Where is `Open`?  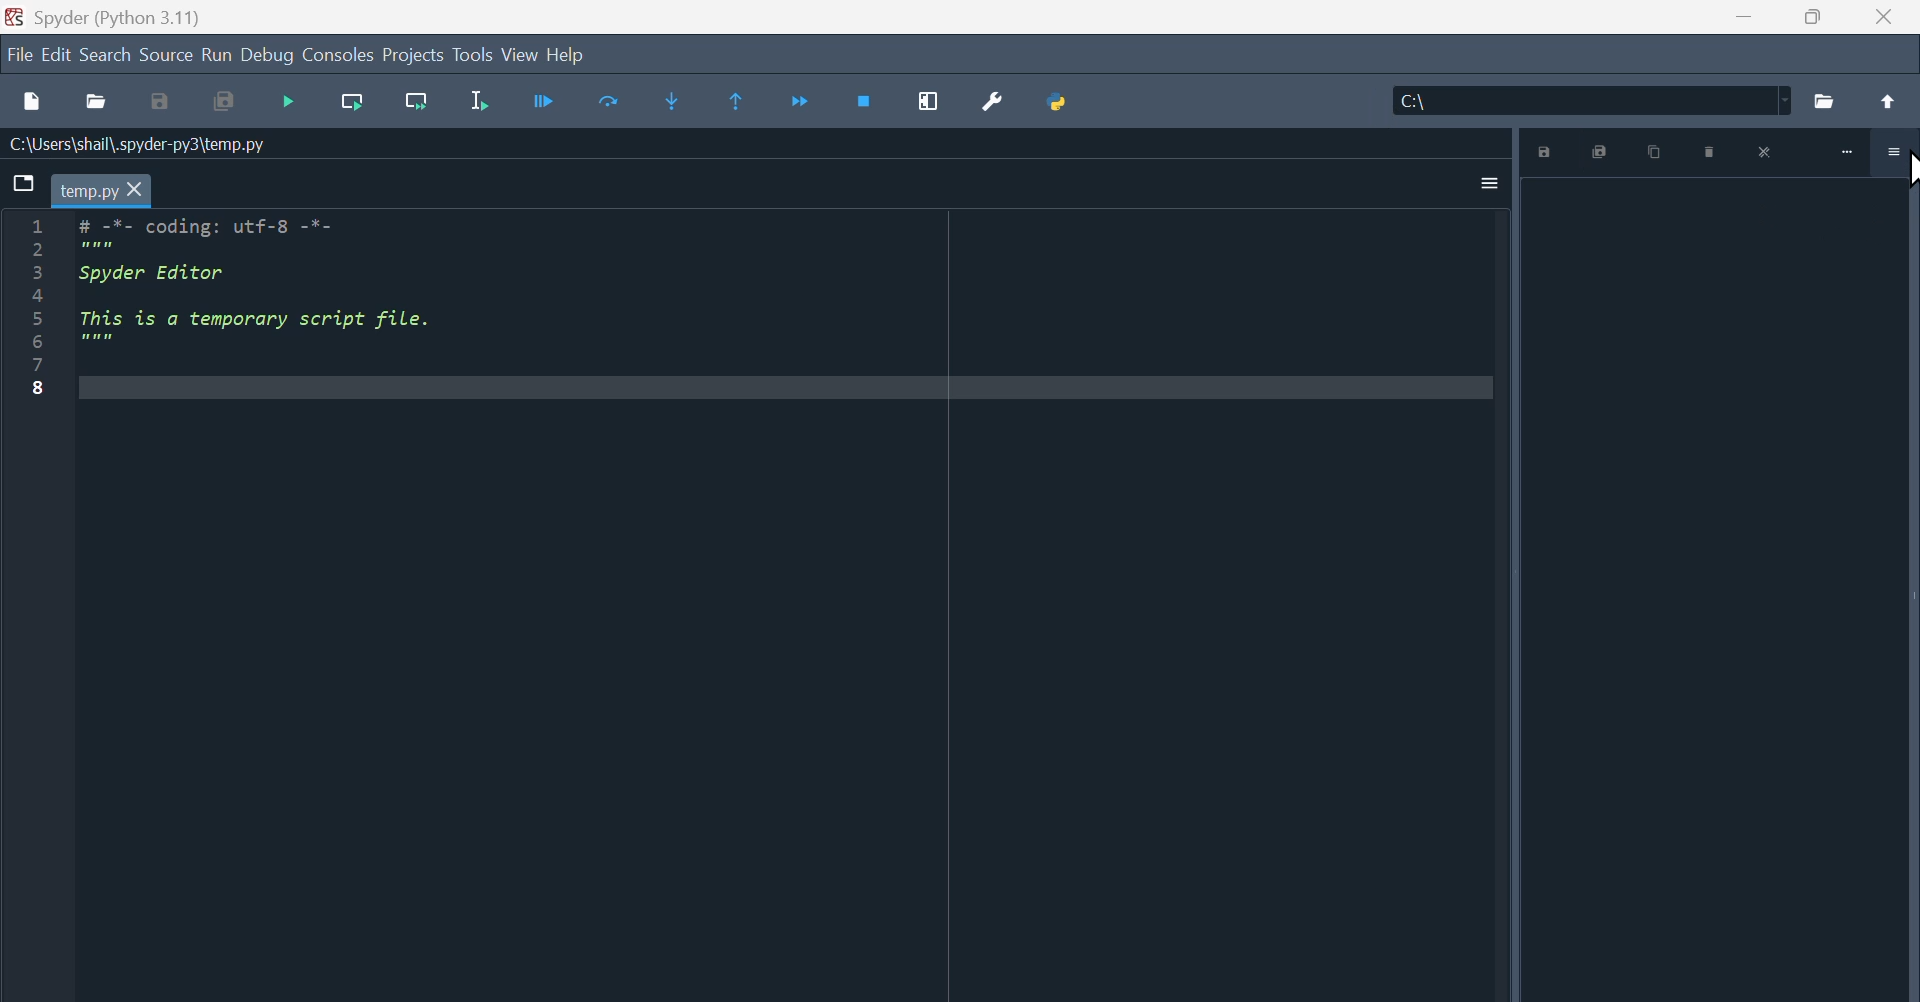
Open is located at coordinates (97, 102).